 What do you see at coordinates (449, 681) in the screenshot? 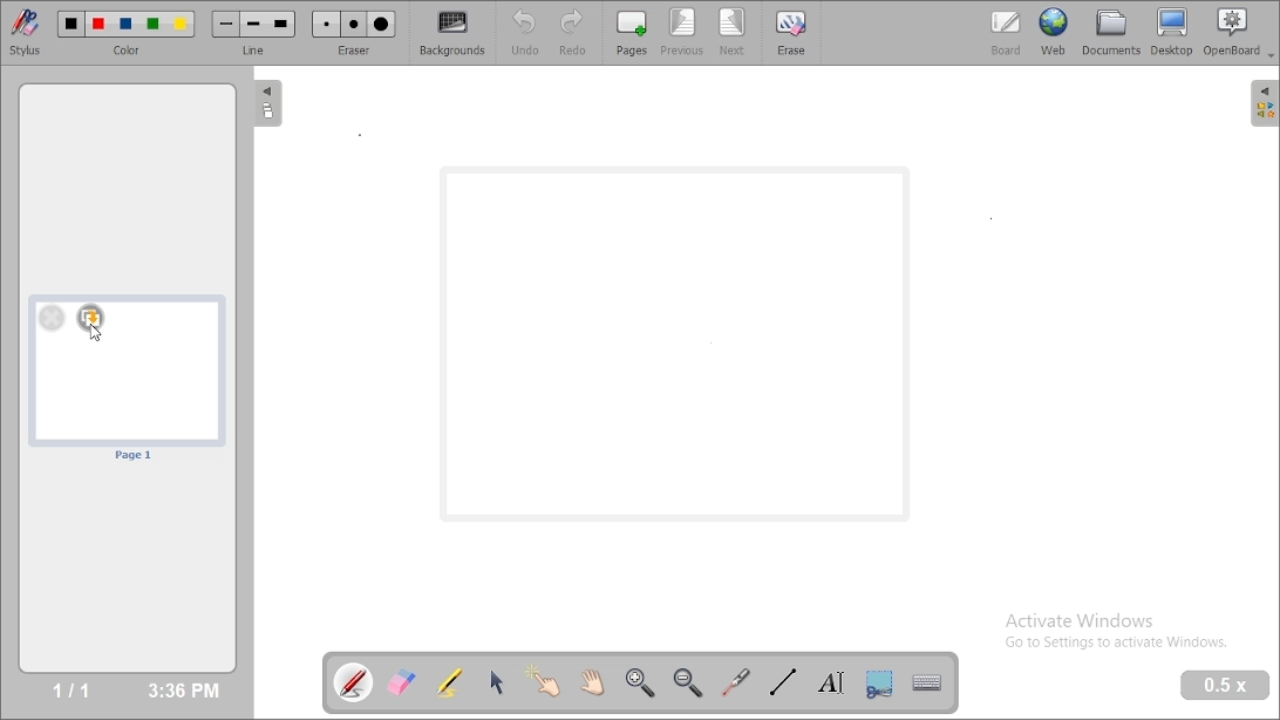
I see `highlight` at bounding box center [449, 681].